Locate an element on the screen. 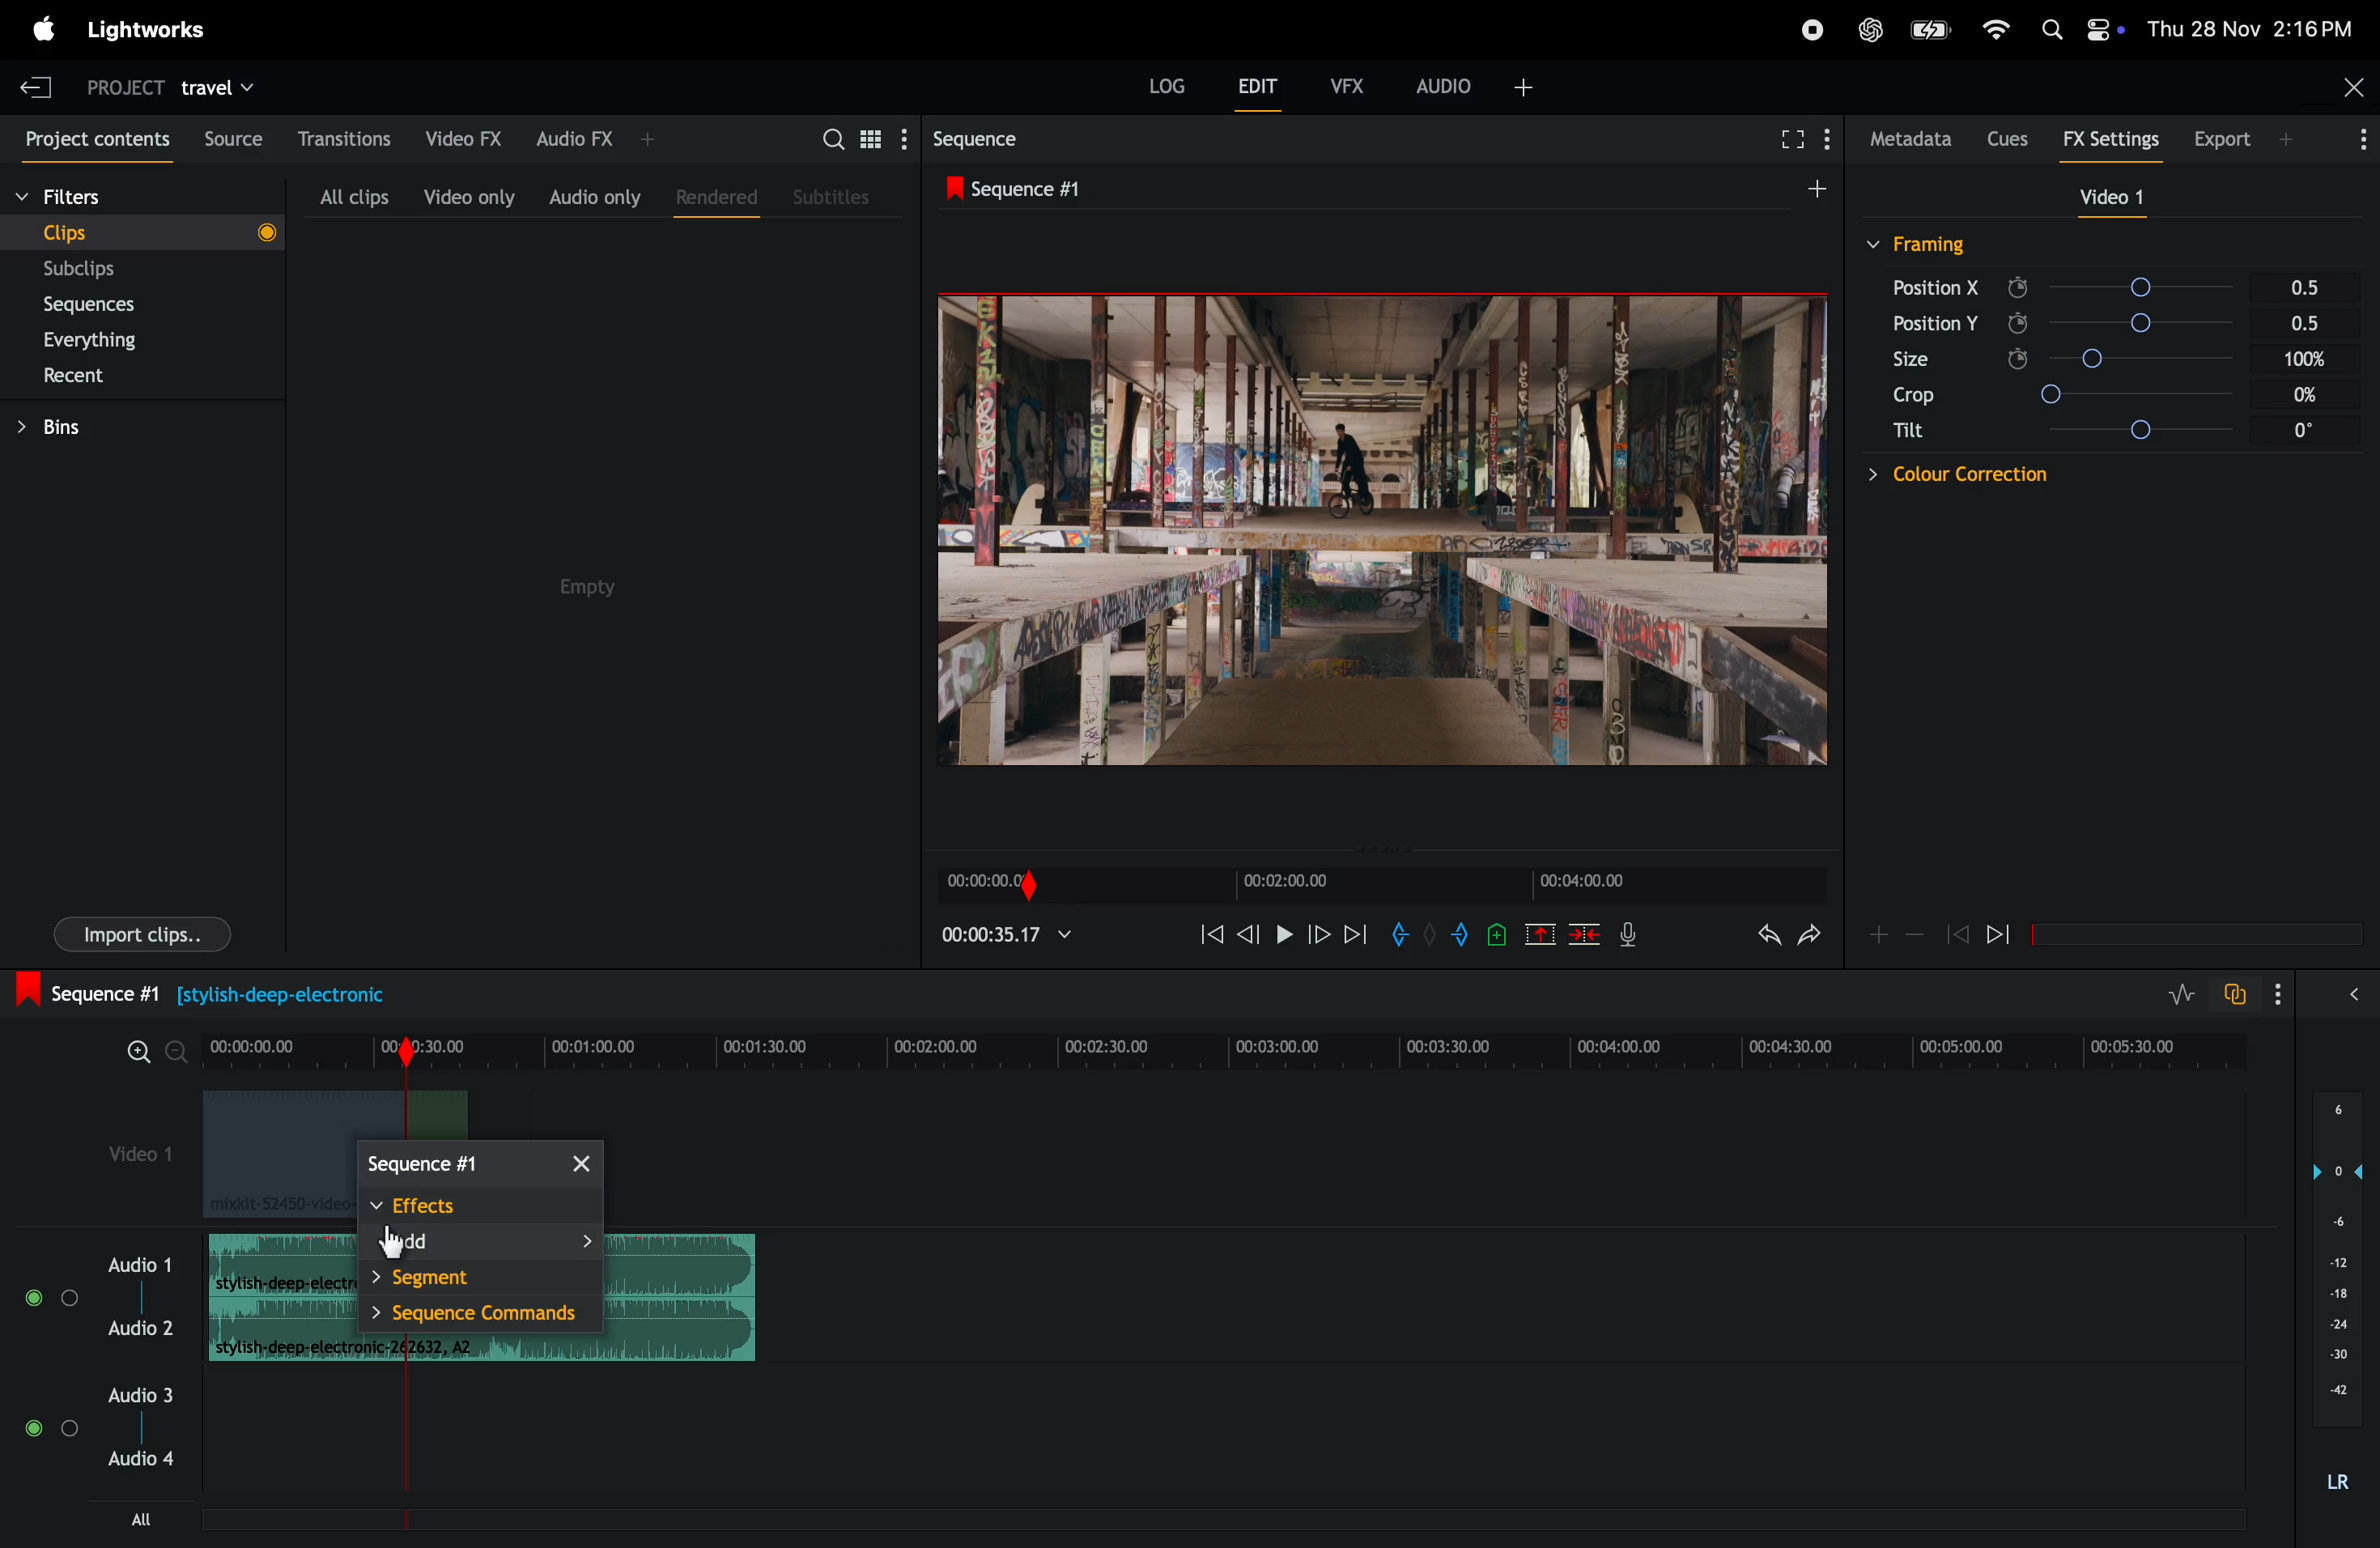 The image size is (2380, 1548). angle is located at coordinates (2187, 428).